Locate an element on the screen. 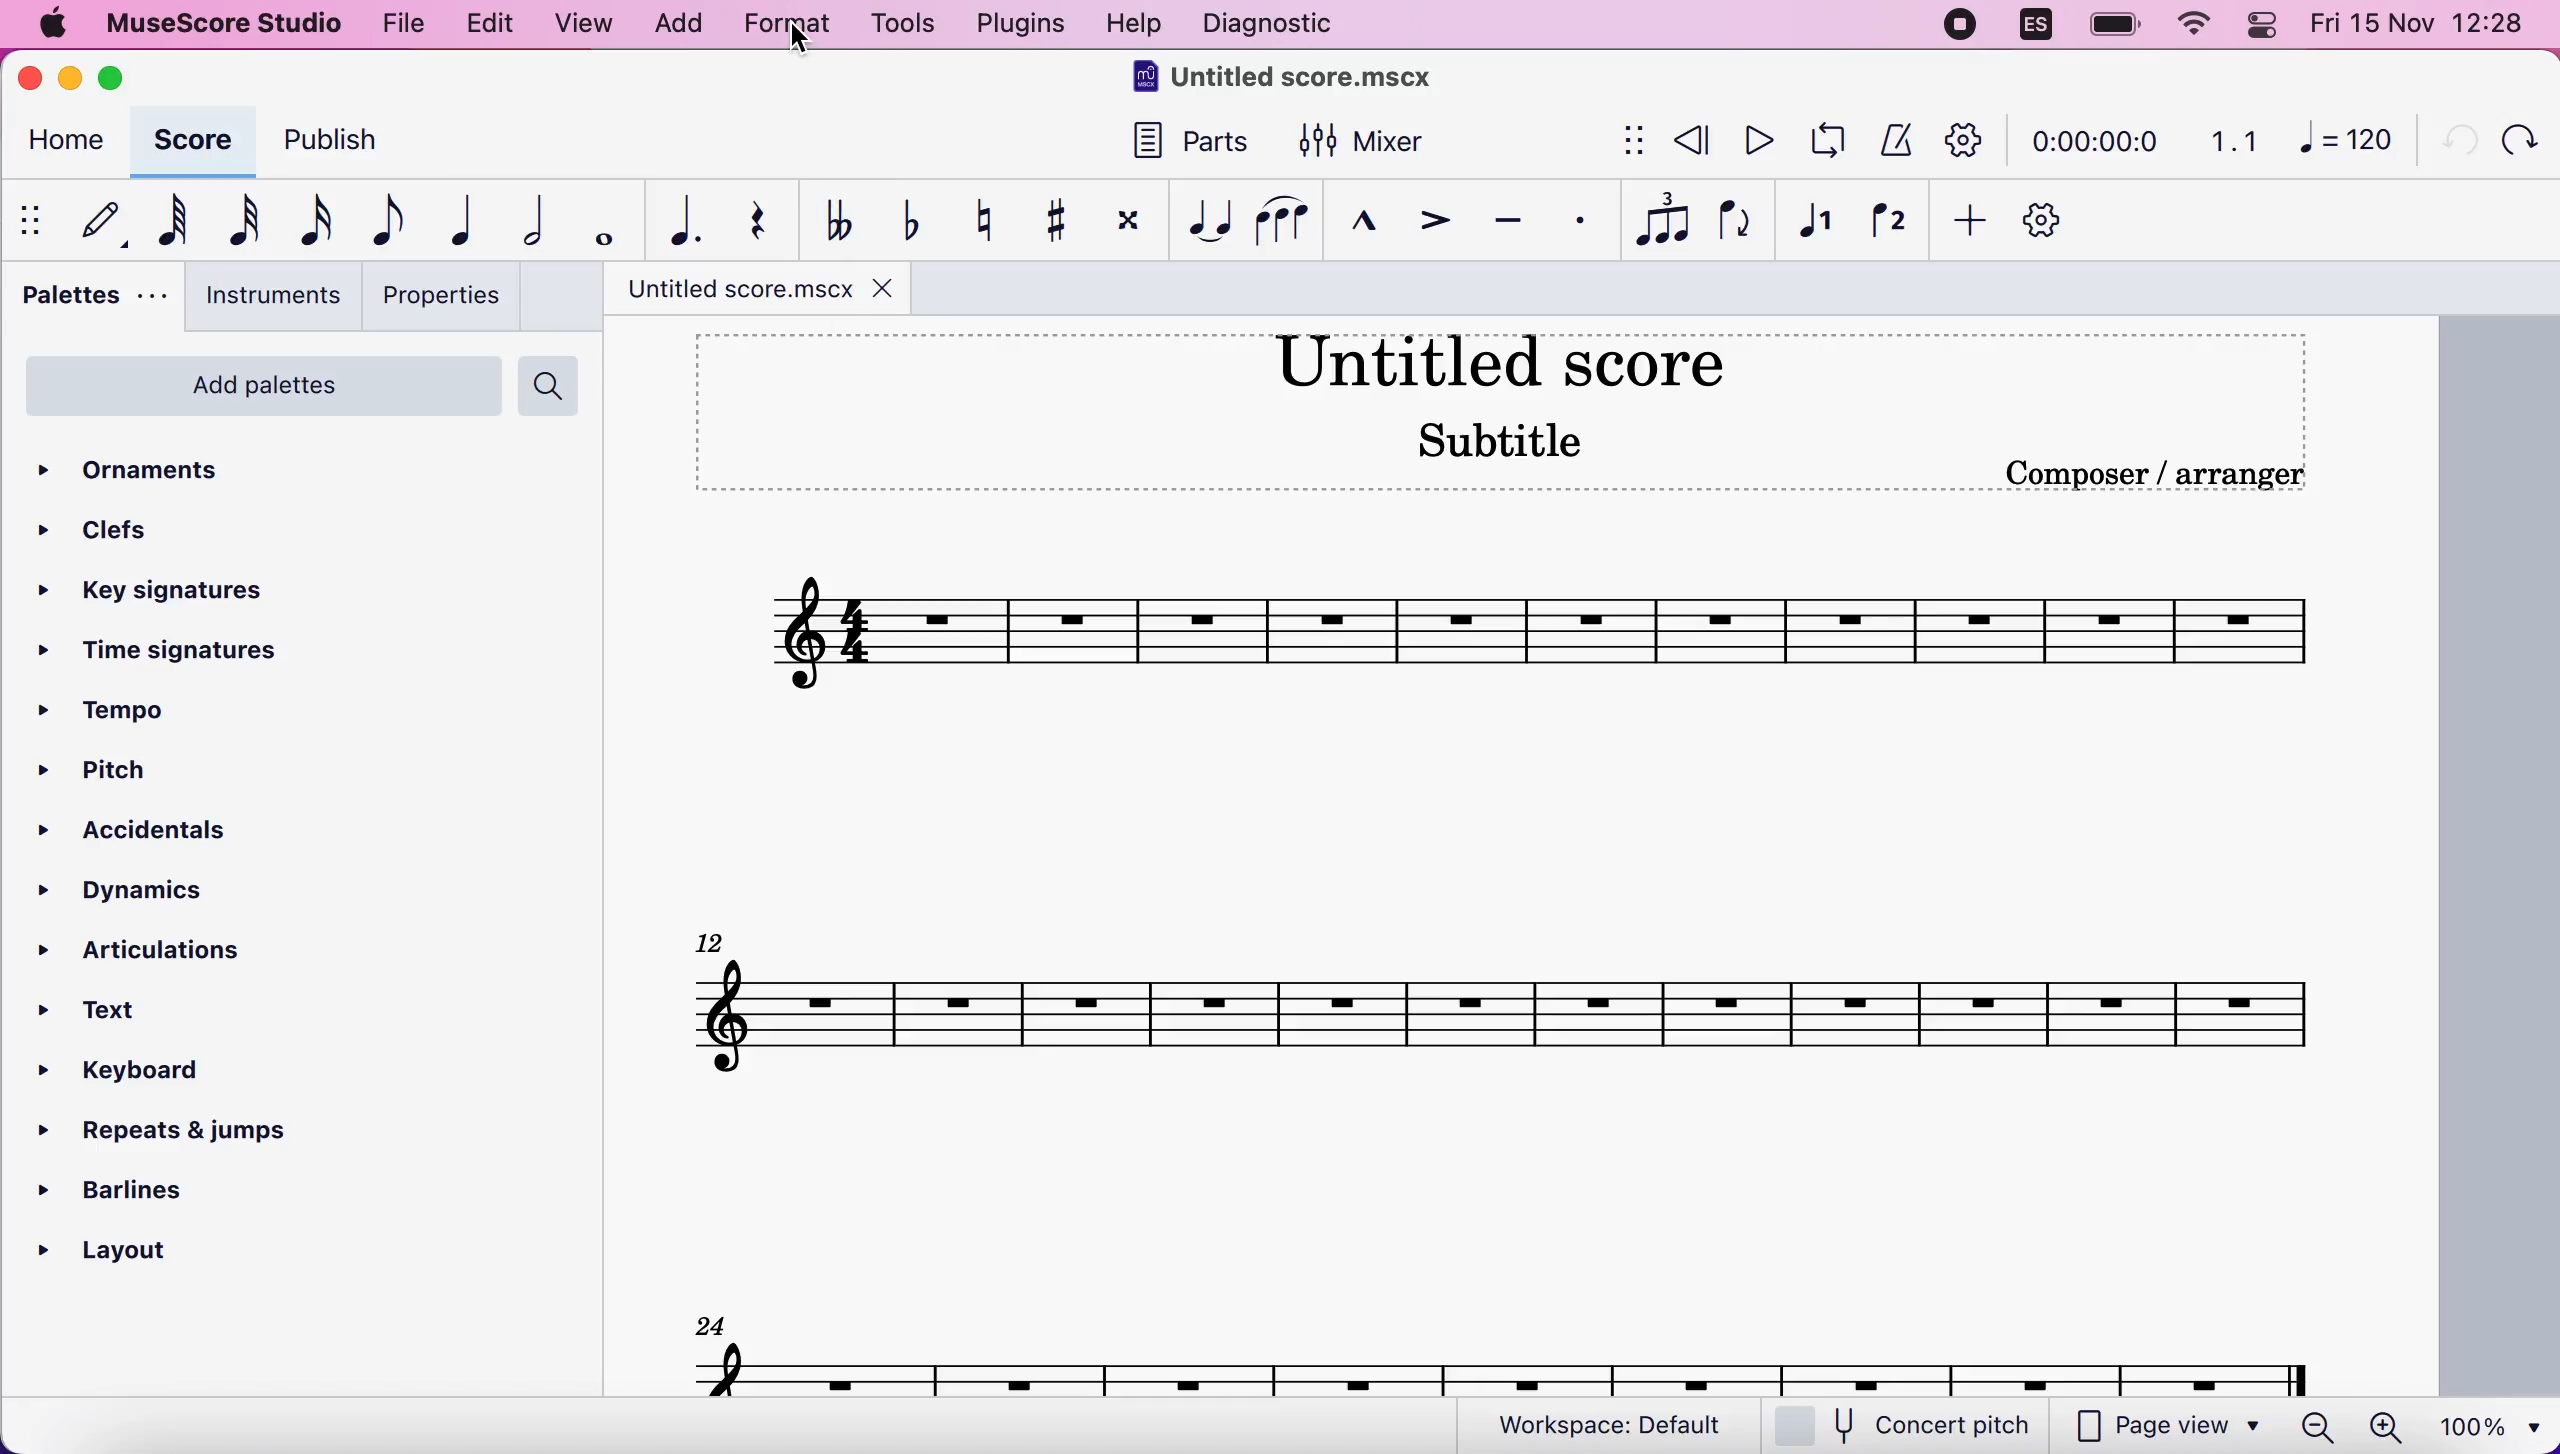 The width and height of the screenshot is (2560, 1454). parts is located at coordinates (1179, 150).